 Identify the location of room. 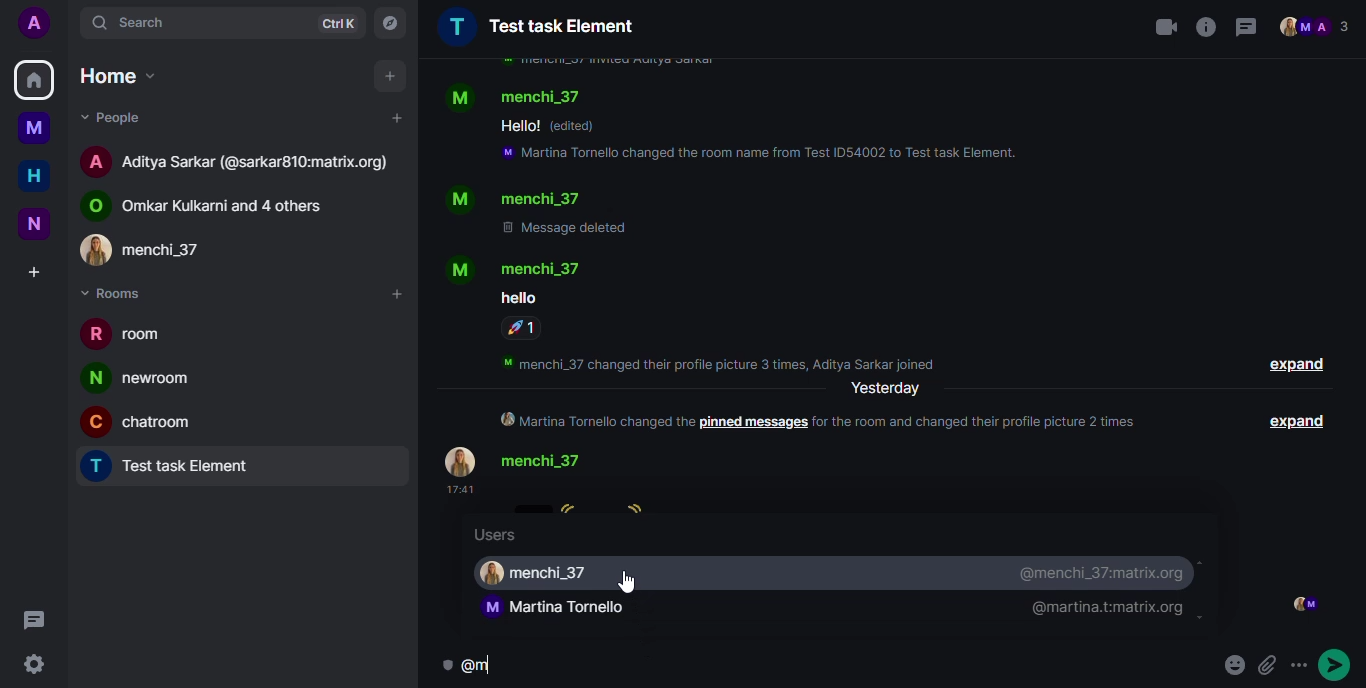
(130, 337).